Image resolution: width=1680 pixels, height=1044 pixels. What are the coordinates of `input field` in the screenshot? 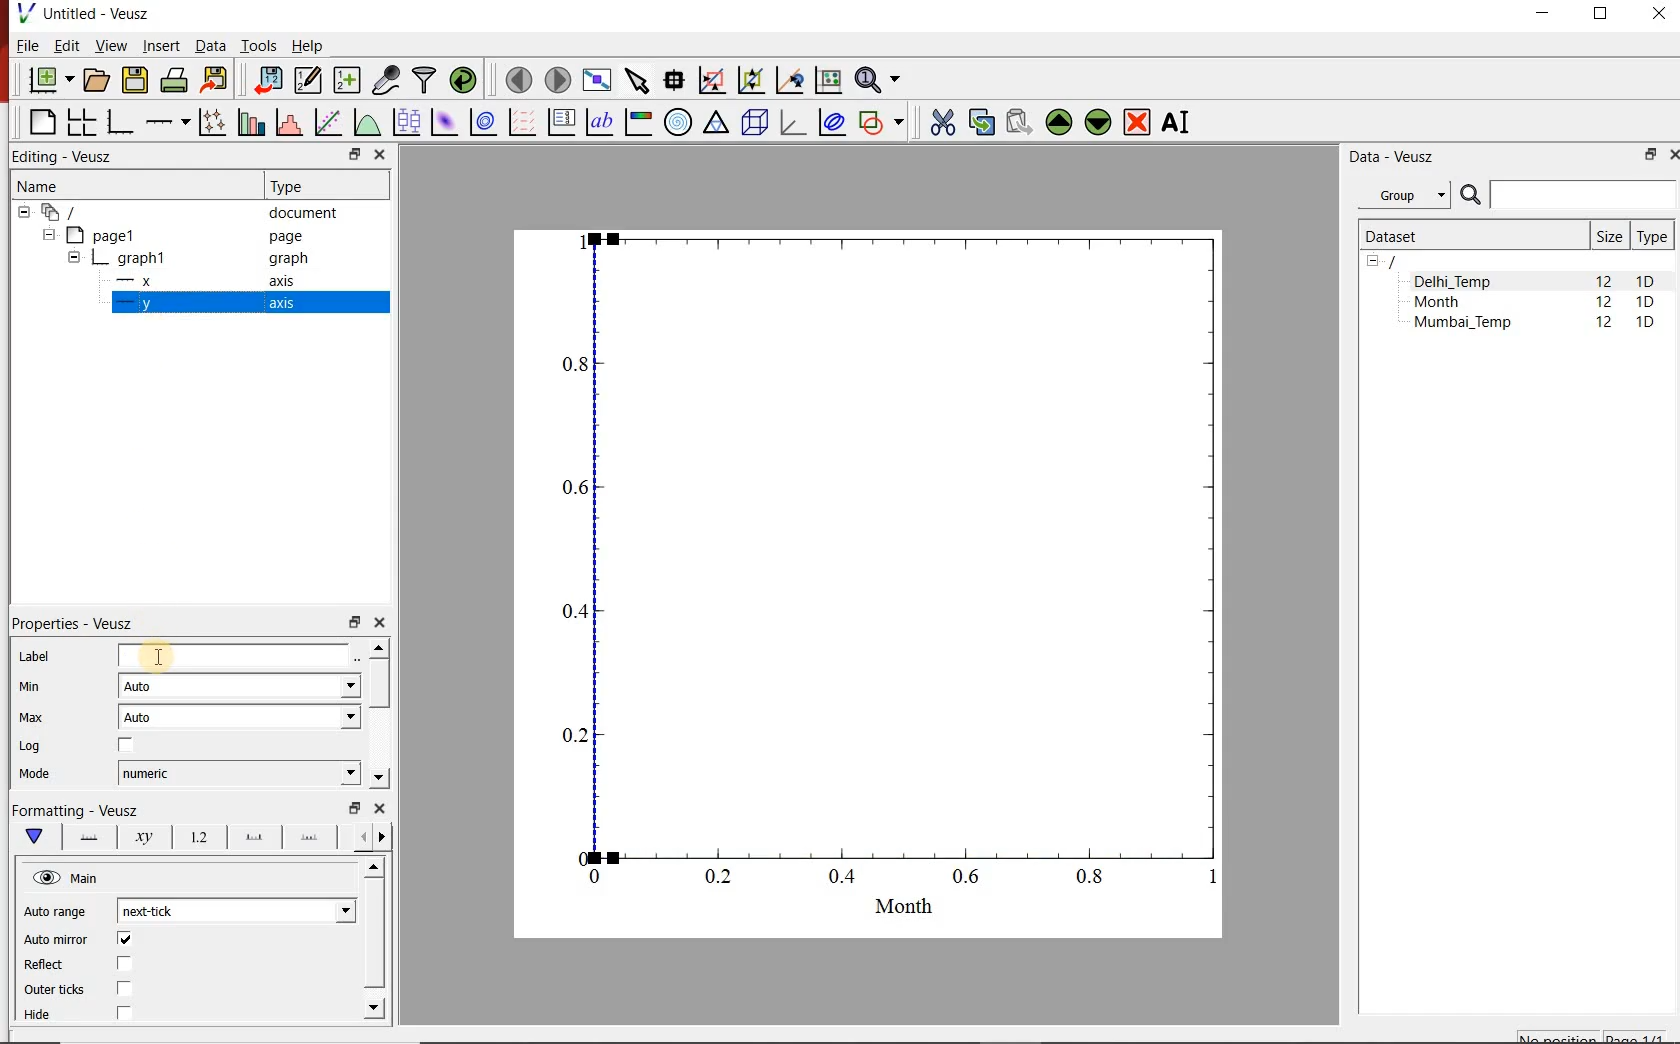 It's located at (240, 657).